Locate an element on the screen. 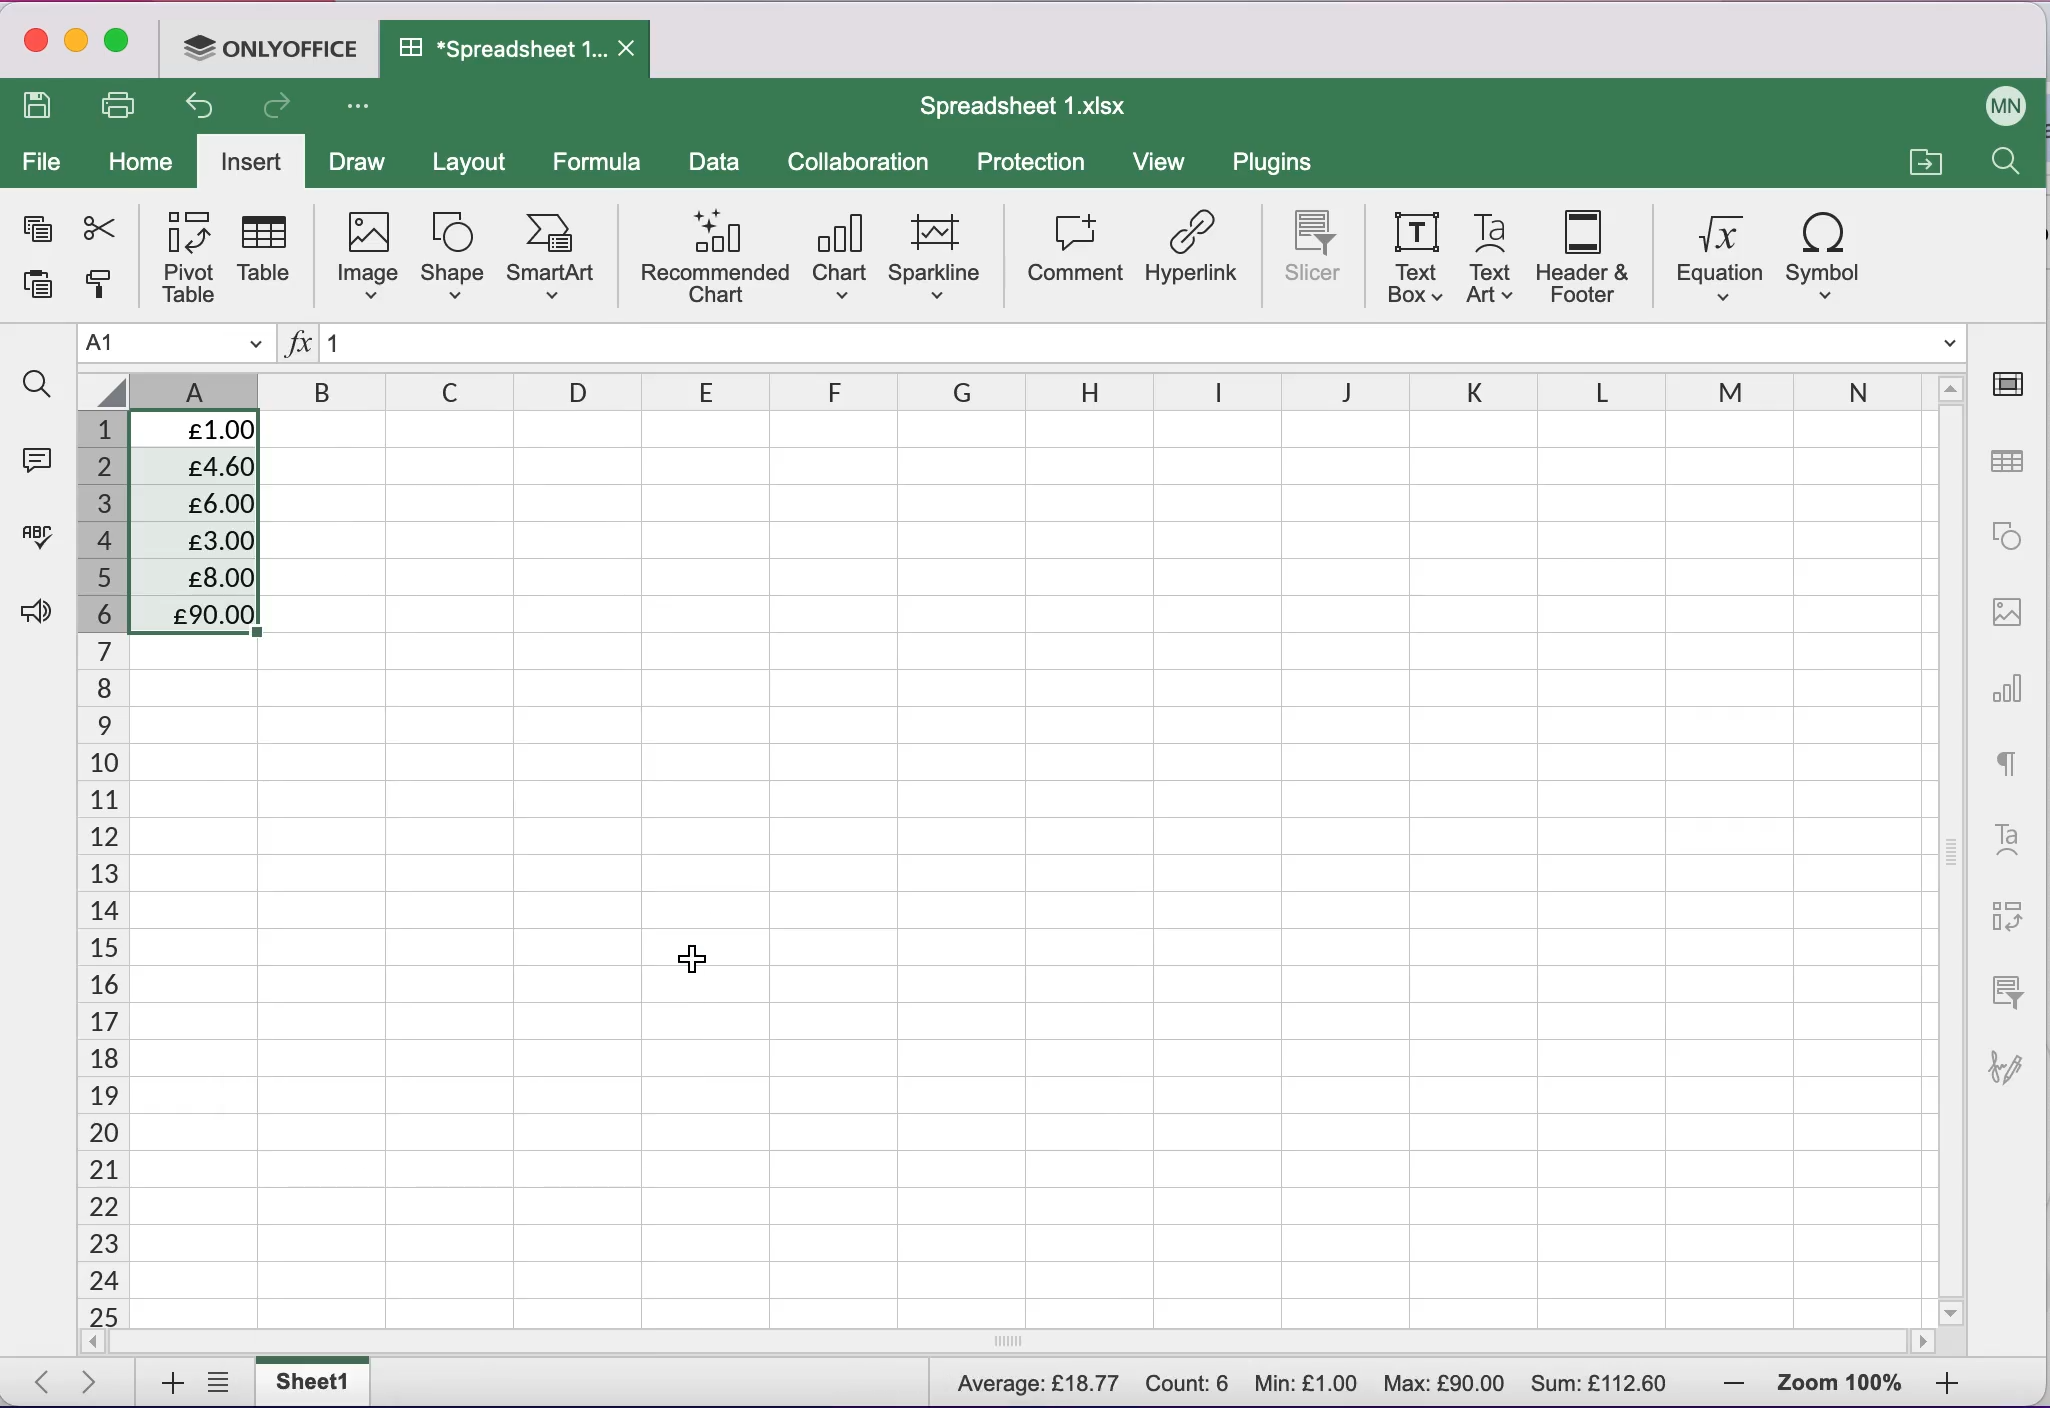 This screenshot has width=2050, height=1408. Average: £18.766667 is located at coordinates (1031, 1382).